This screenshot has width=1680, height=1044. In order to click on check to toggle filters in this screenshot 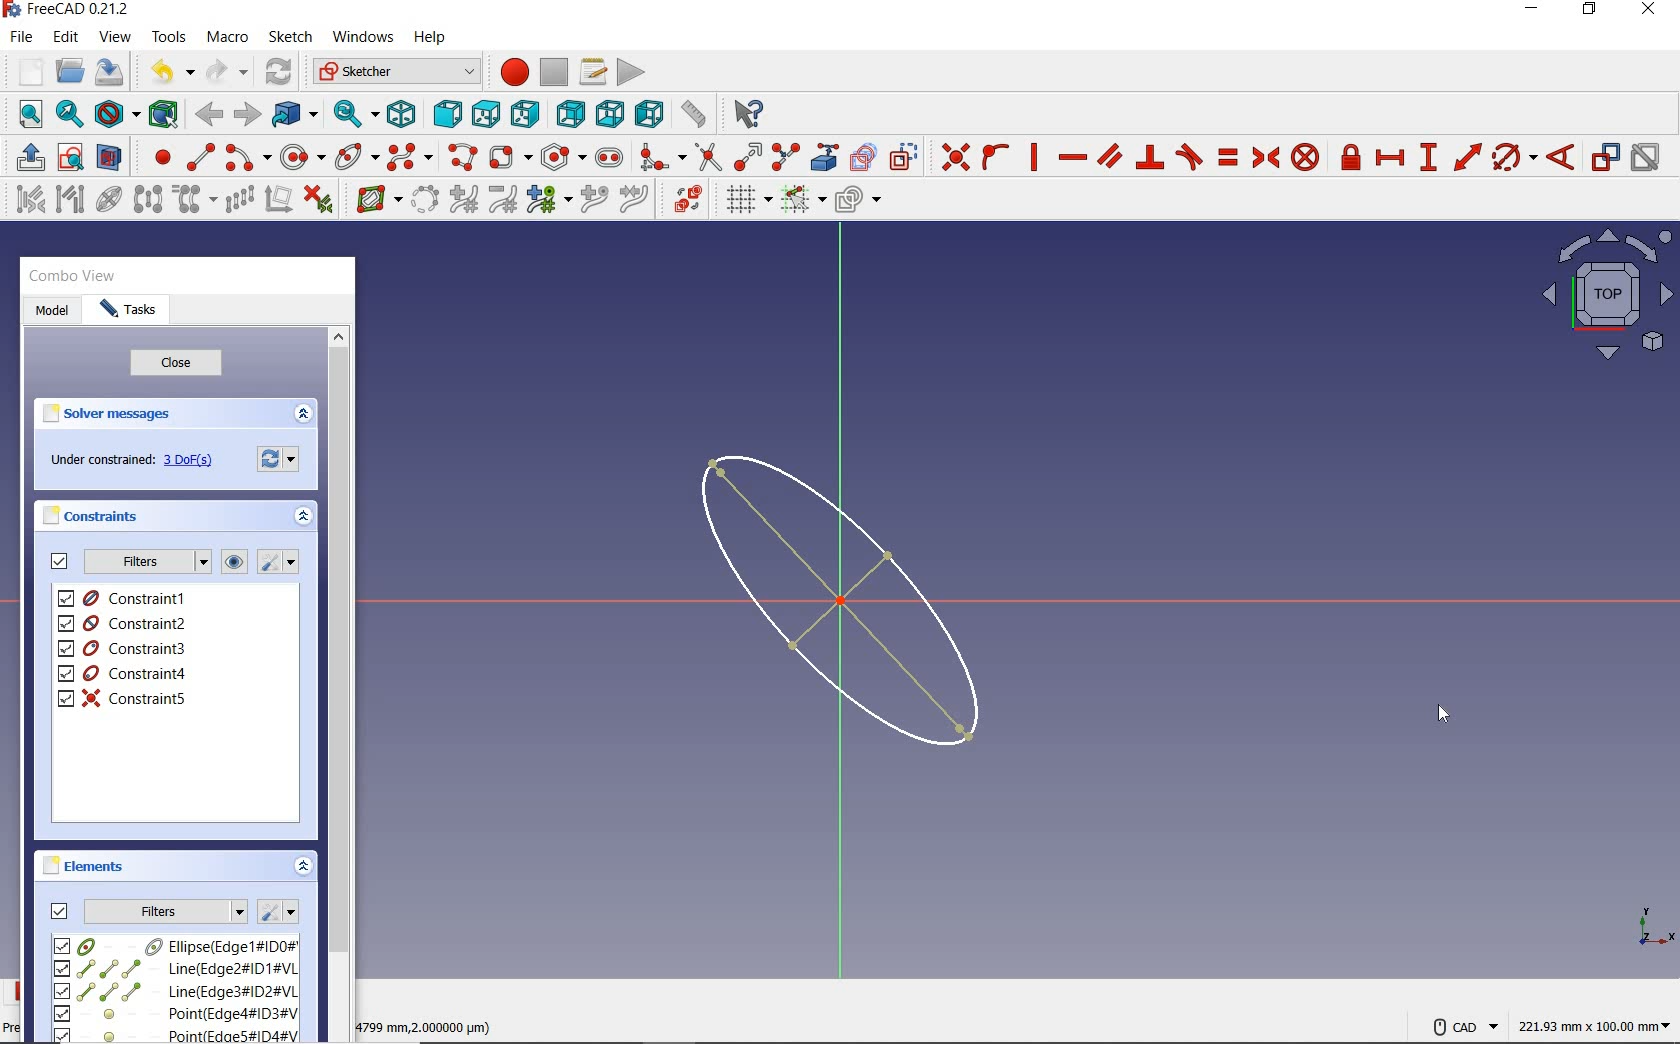, I will do `click(60, 910)`.